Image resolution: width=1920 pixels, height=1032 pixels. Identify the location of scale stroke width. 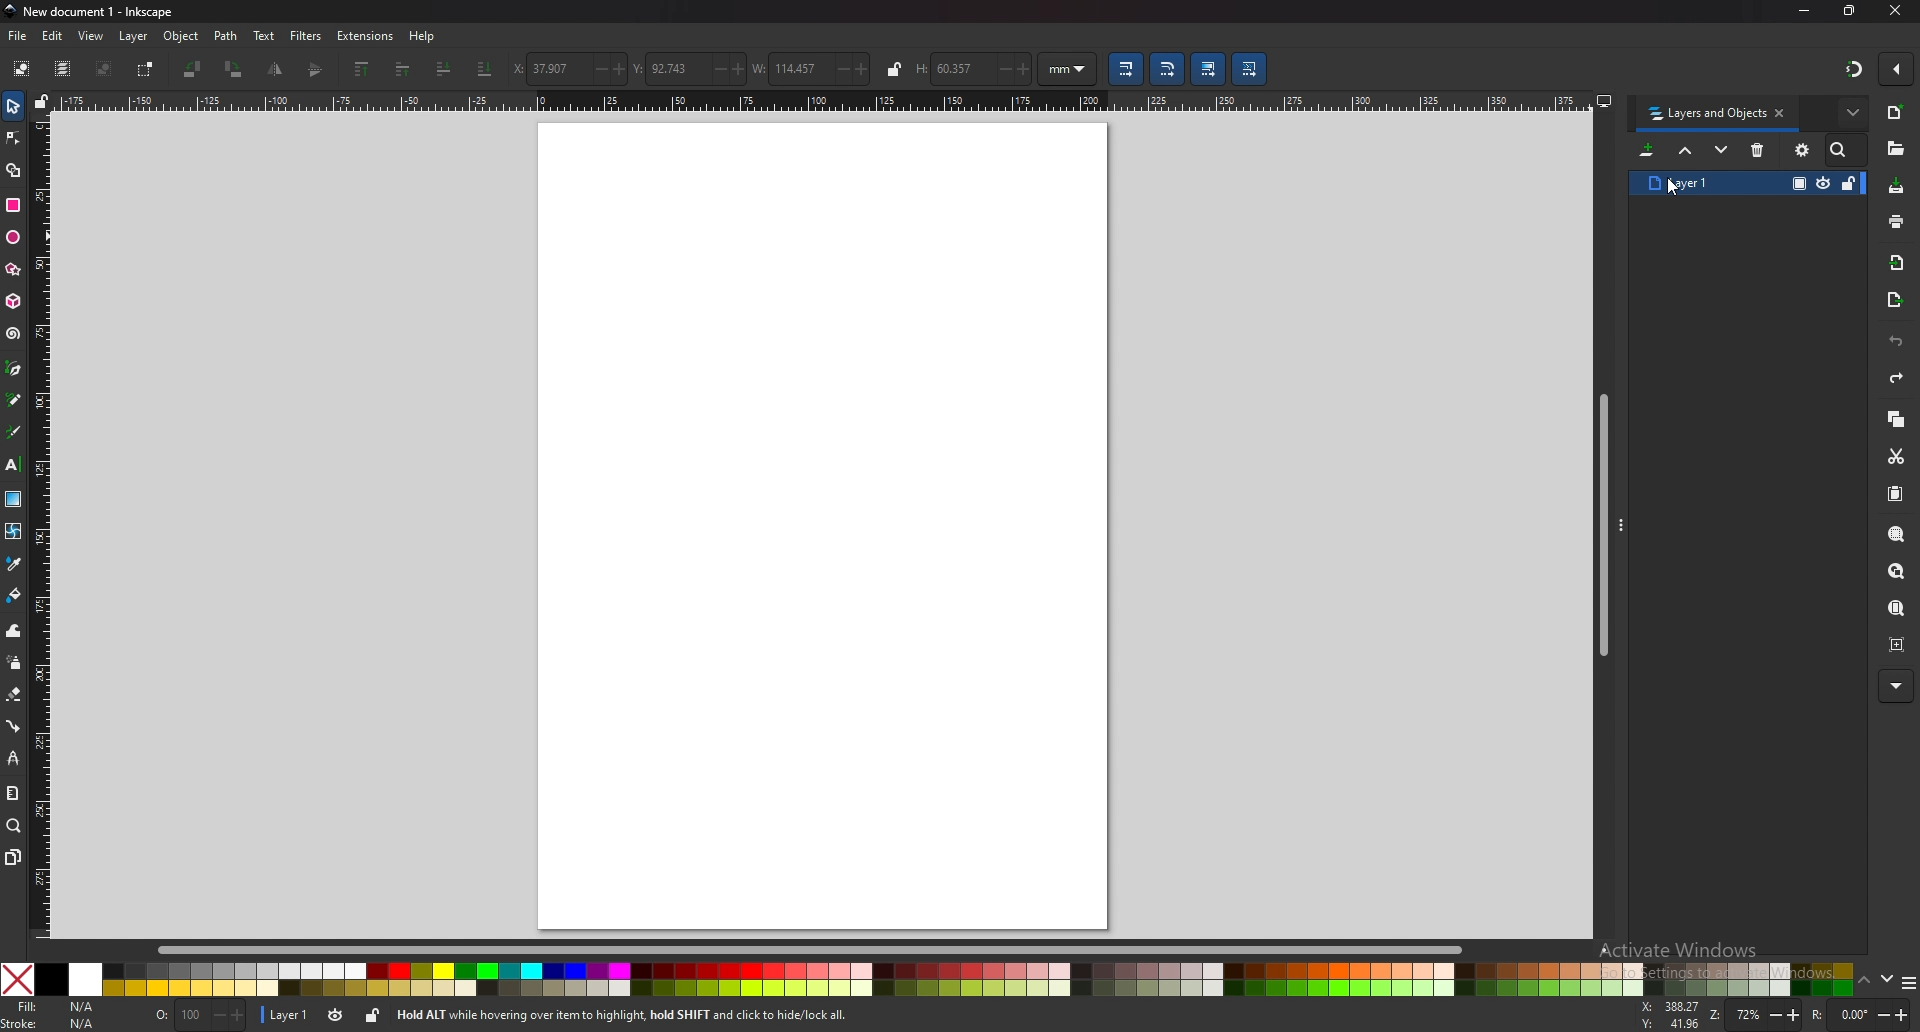
(1125, 69).